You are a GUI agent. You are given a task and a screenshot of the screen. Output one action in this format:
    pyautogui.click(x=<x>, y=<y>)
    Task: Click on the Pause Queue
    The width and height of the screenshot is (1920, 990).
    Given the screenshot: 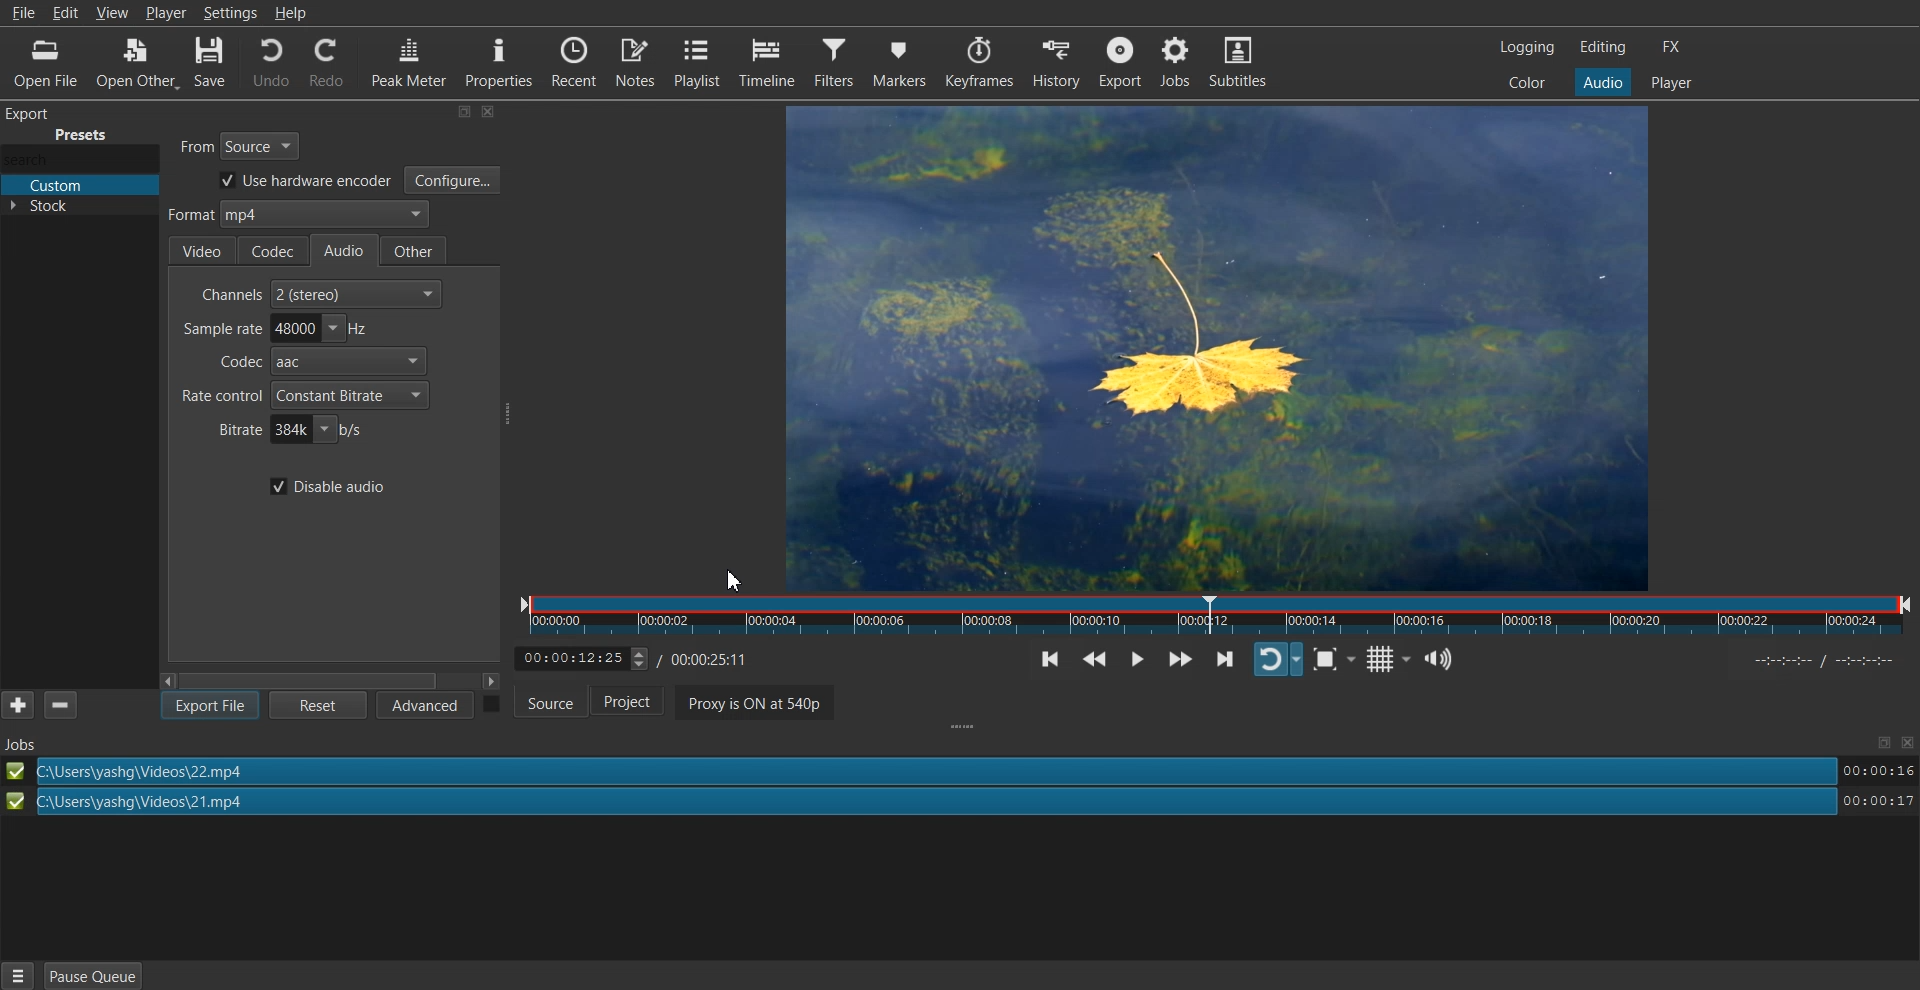 What is the action you would take?
    pyautogui.click(x=94, y=975)
    